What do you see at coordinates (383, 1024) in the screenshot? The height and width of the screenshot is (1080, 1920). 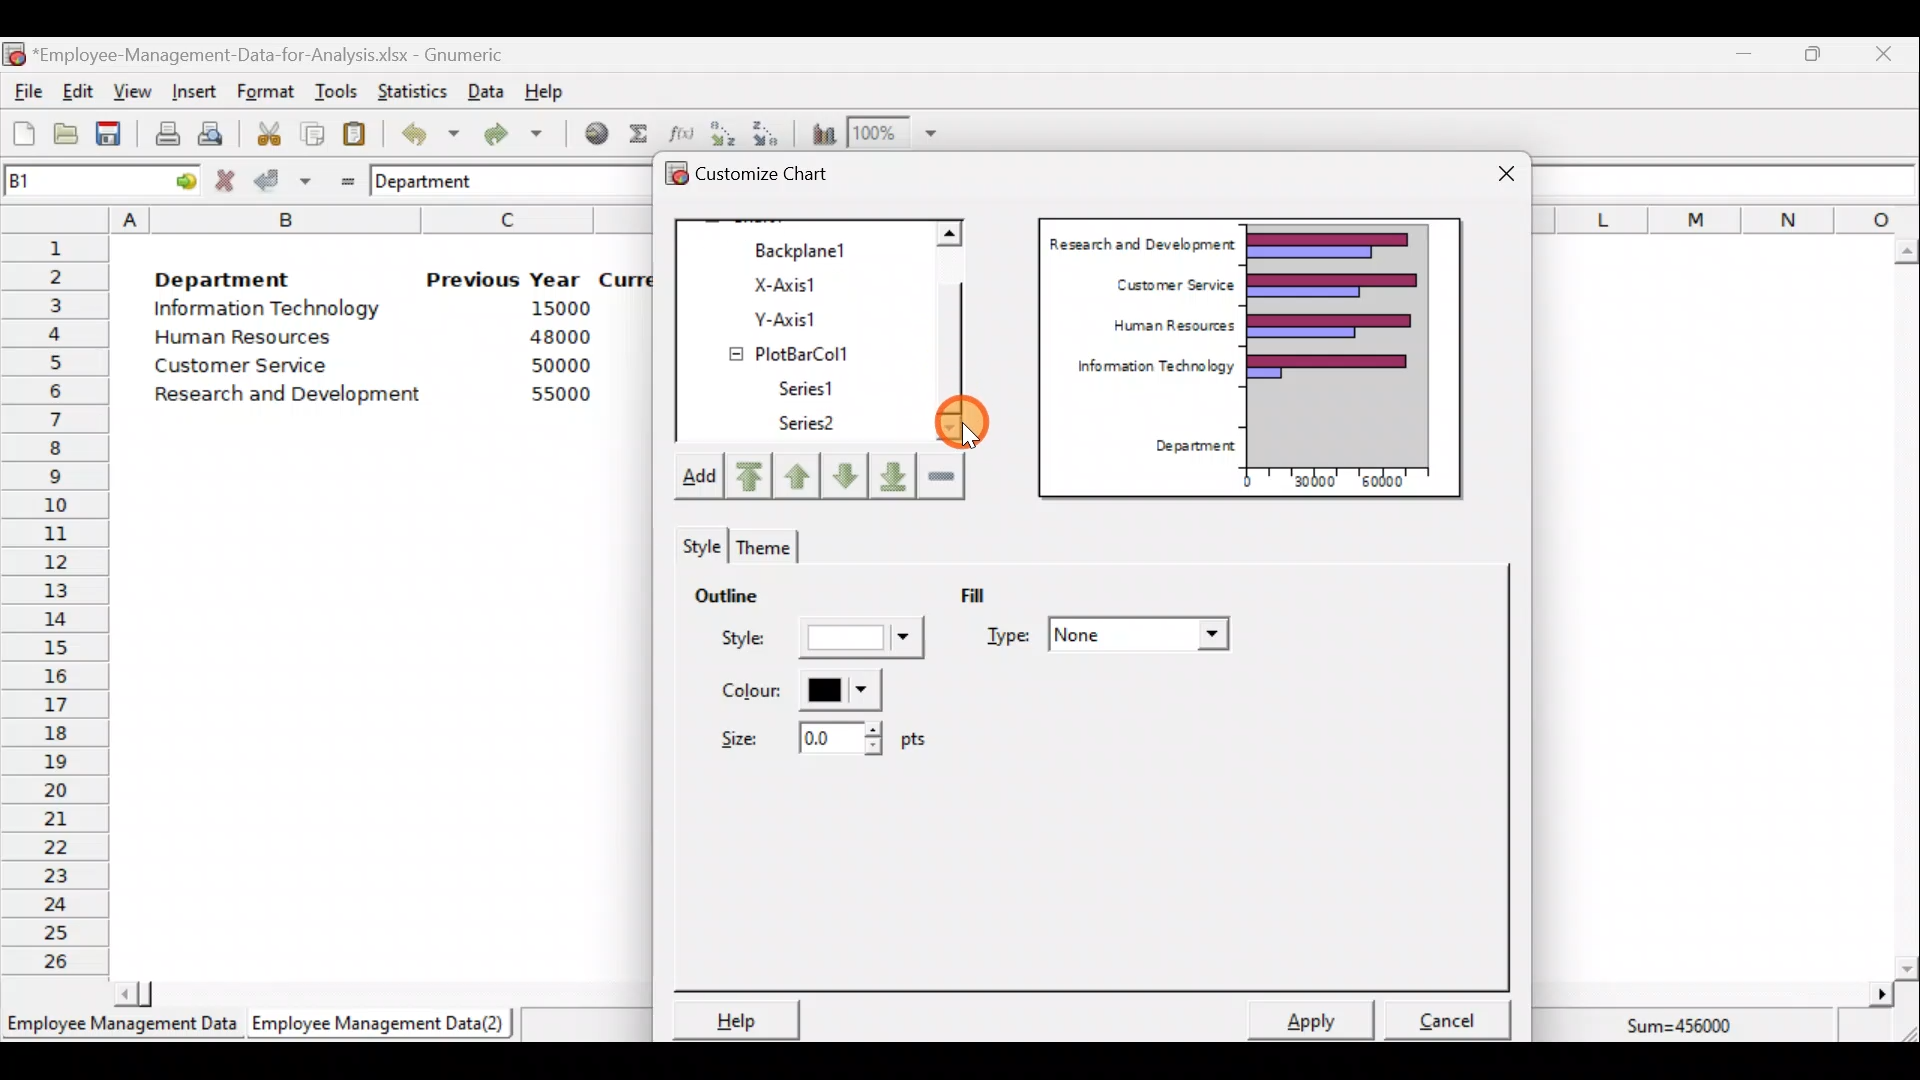 I see `Employee Management Data (2)` at bounding box center [383, 1024].